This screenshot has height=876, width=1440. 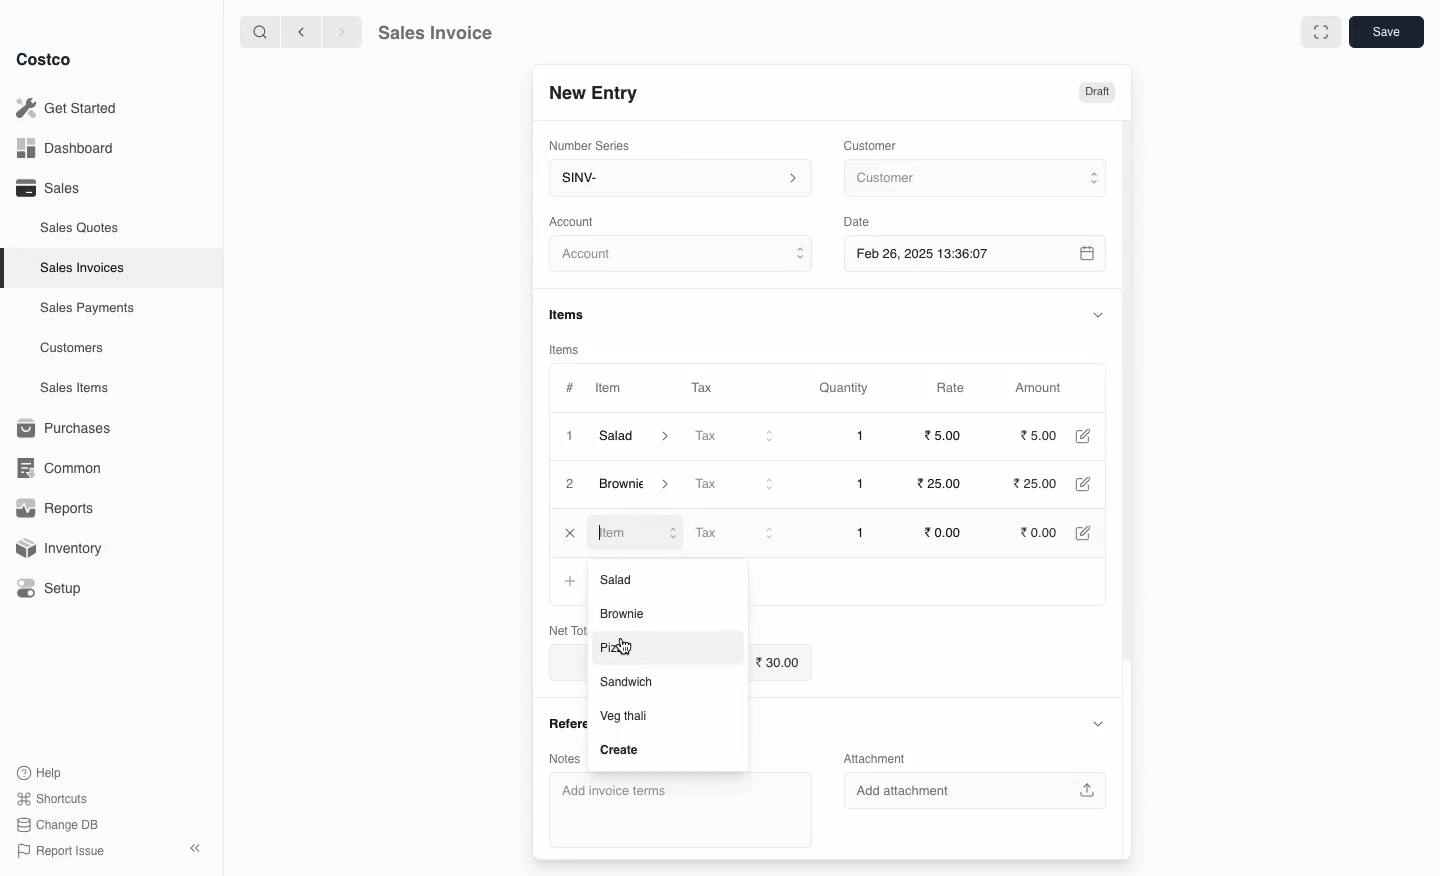 What do you see at coordinates (701, 384) in the screenshot?
I see `Tax` at bounding box center [701, 384].